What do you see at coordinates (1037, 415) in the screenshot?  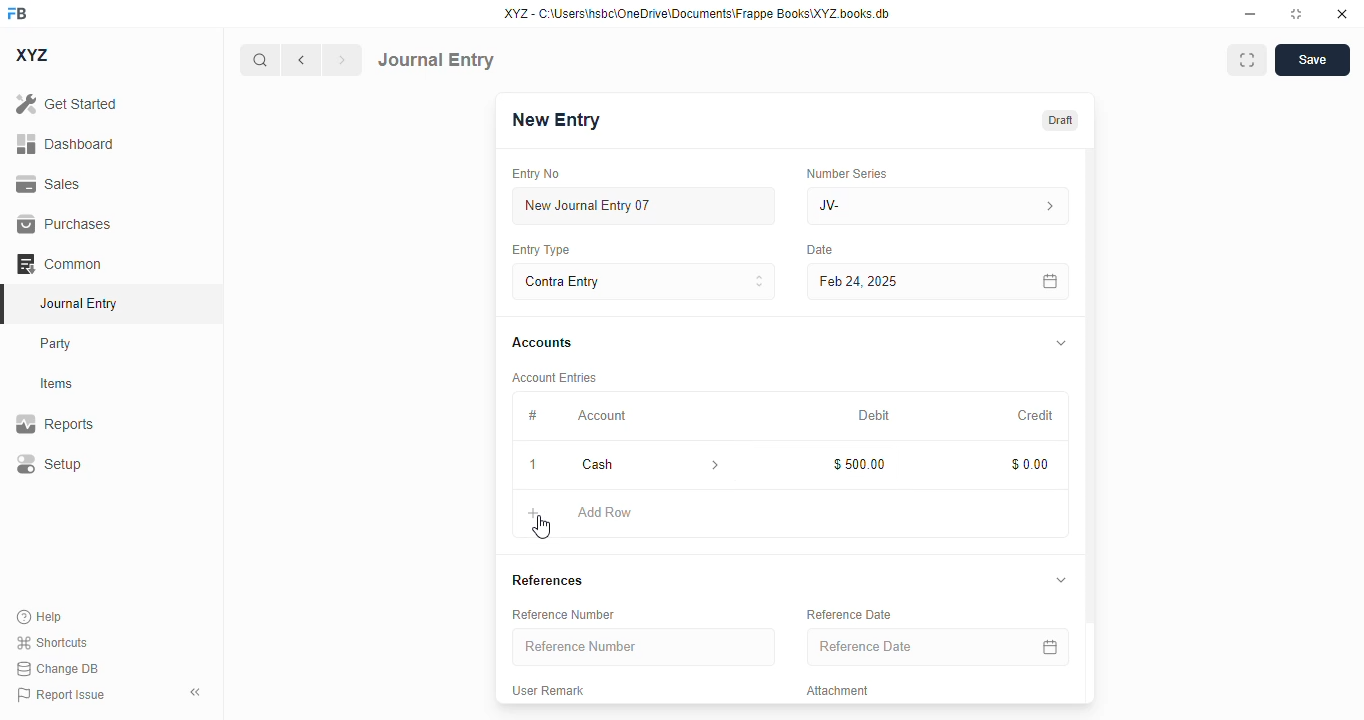 I see `credit` at bounding box center [1037, 415].